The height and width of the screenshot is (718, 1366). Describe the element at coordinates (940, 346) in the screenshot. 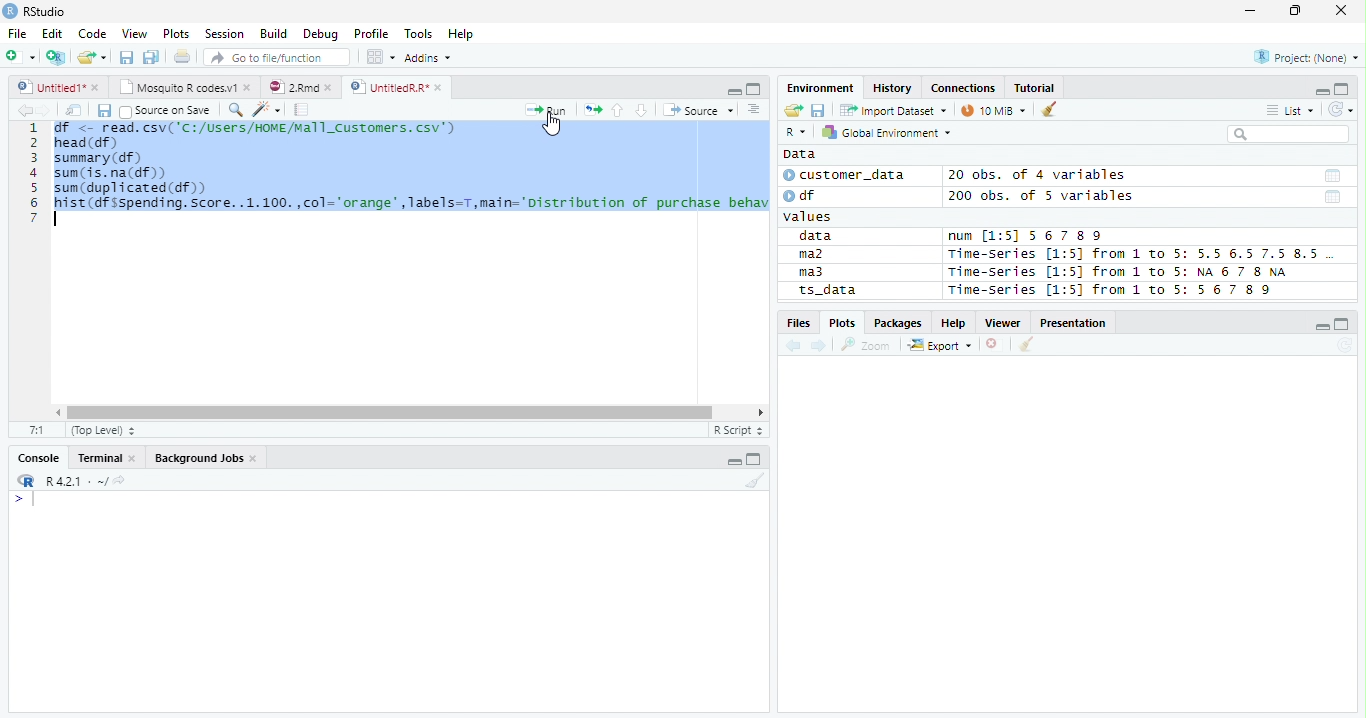

I see `Export` at that location.